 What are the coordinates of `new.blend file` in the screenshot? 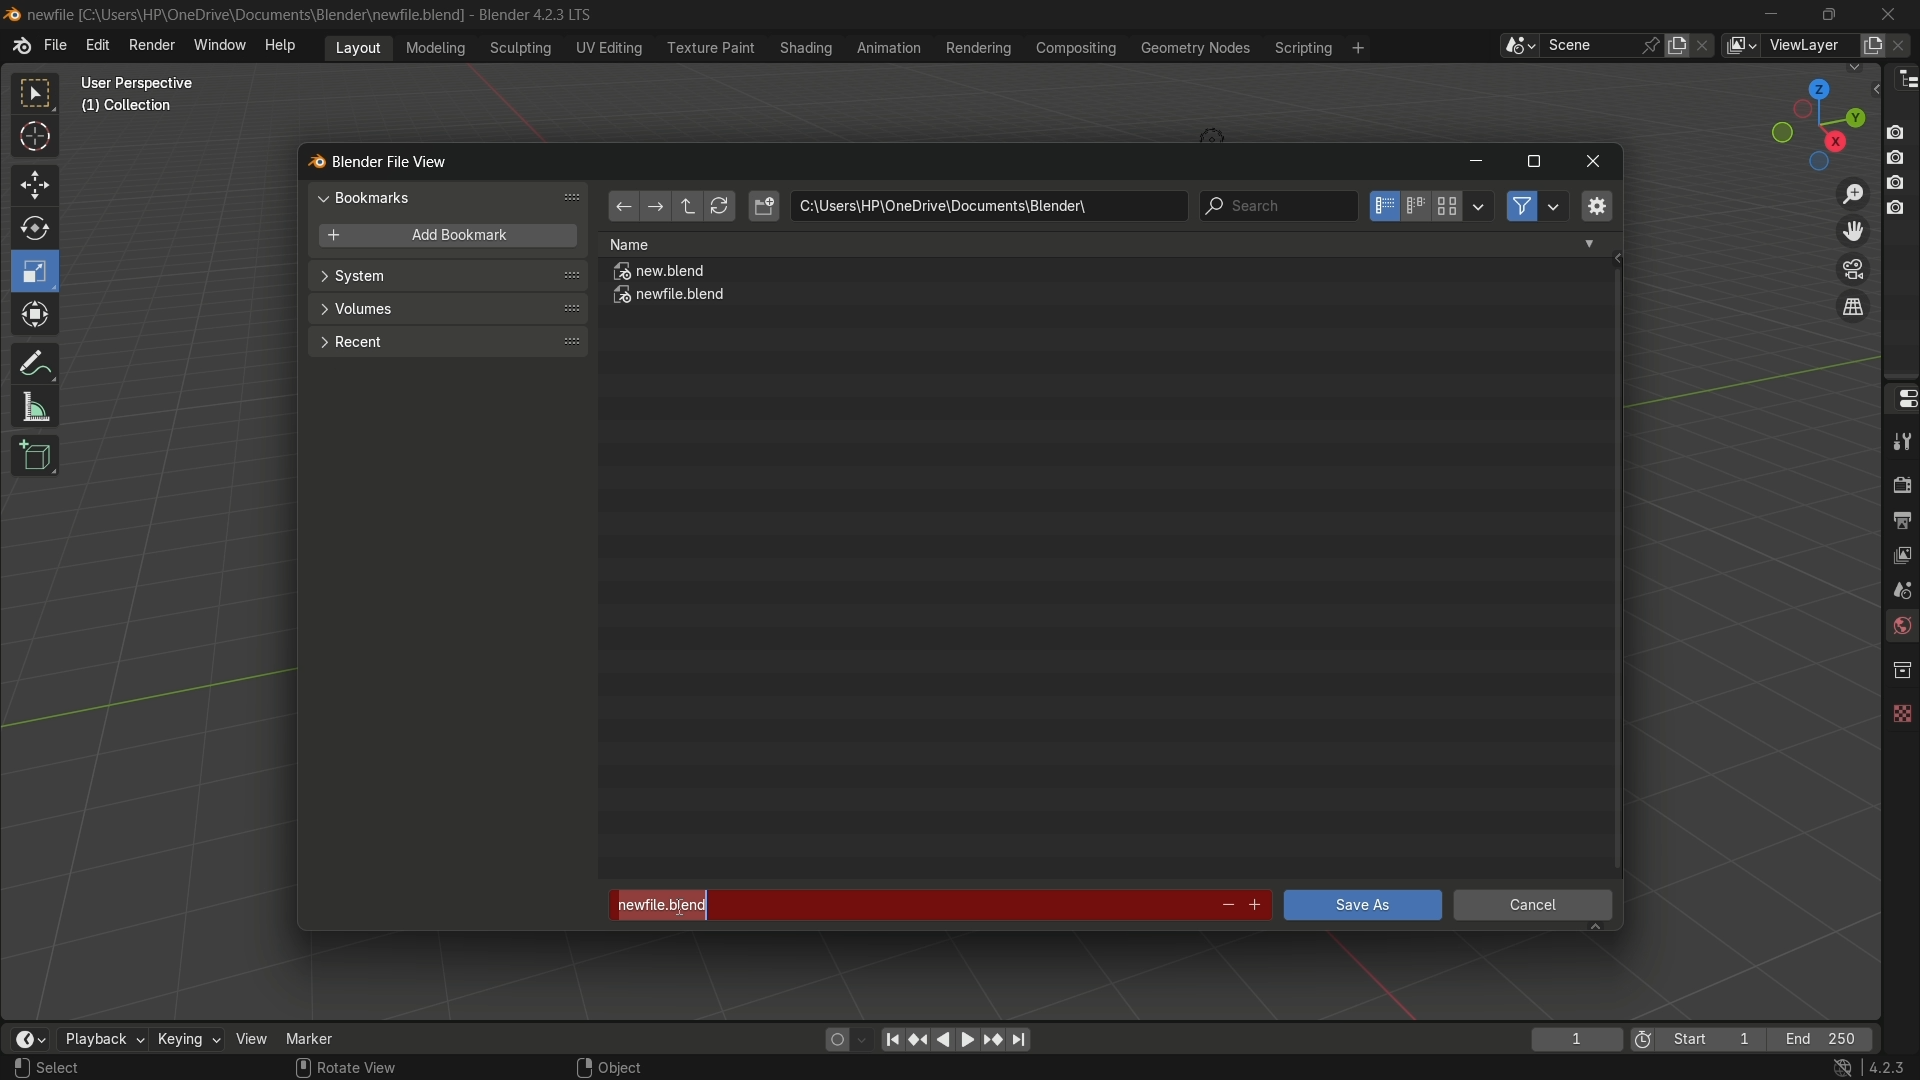 It's located at (661, 274).